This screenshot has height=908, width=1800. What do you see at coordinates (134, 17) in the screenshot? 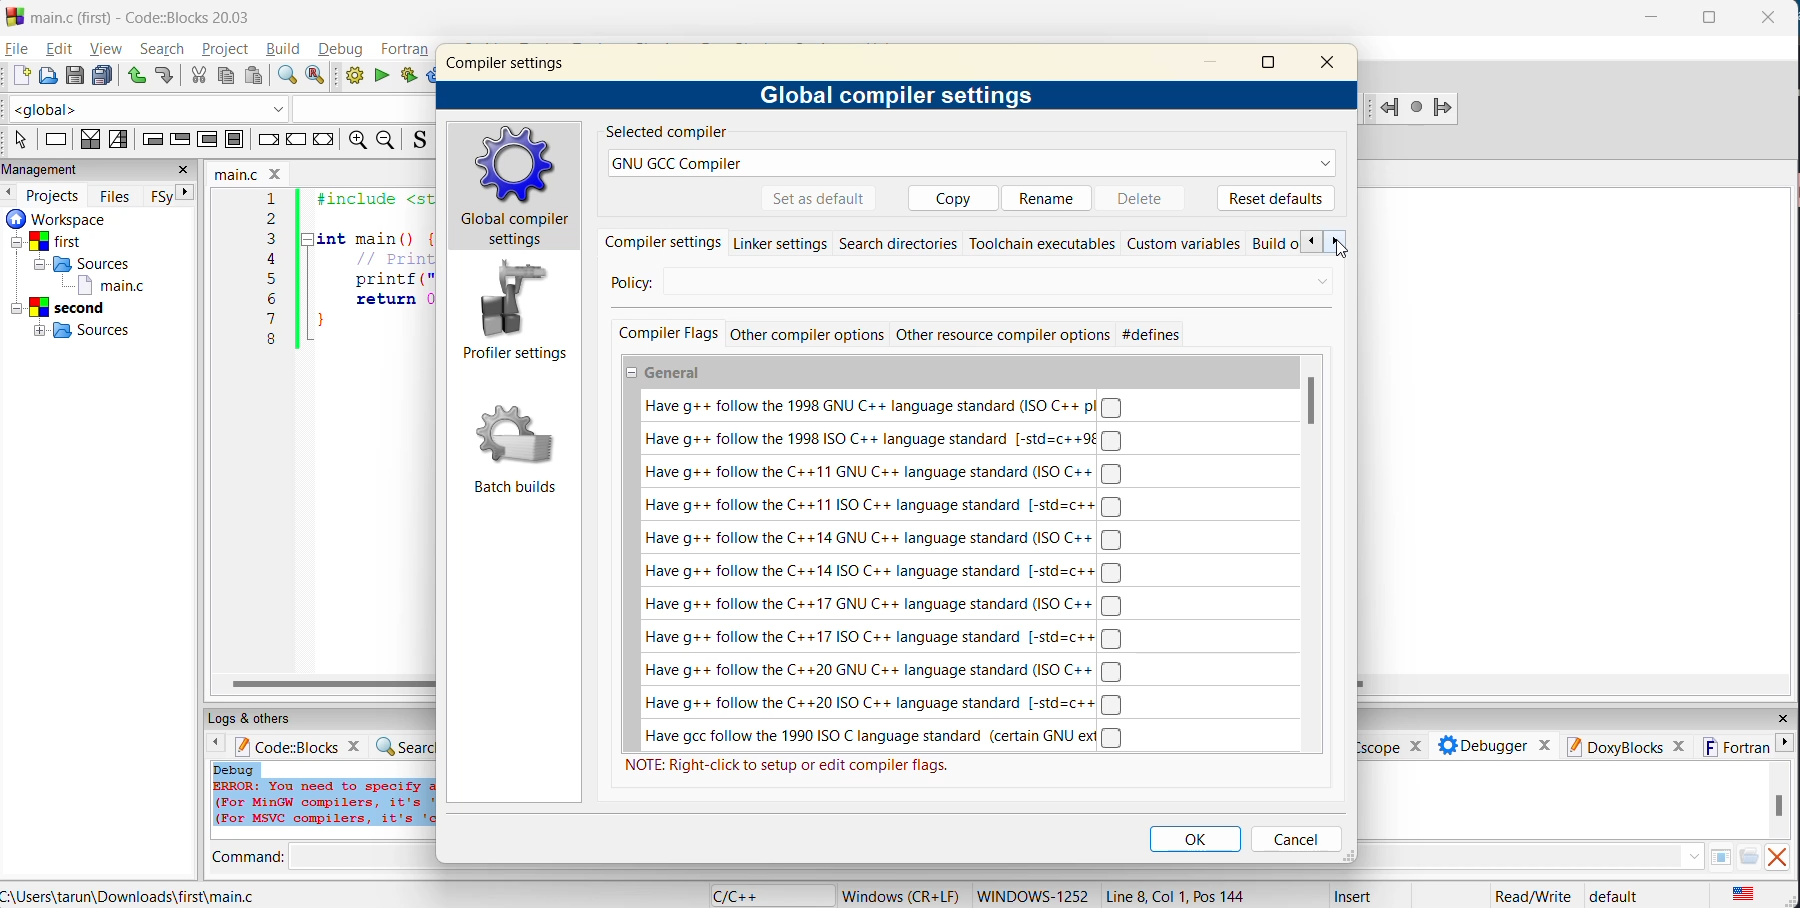
I see `main.c (first) - Code::Blocks 20.03` at bounding box center [134, 17].